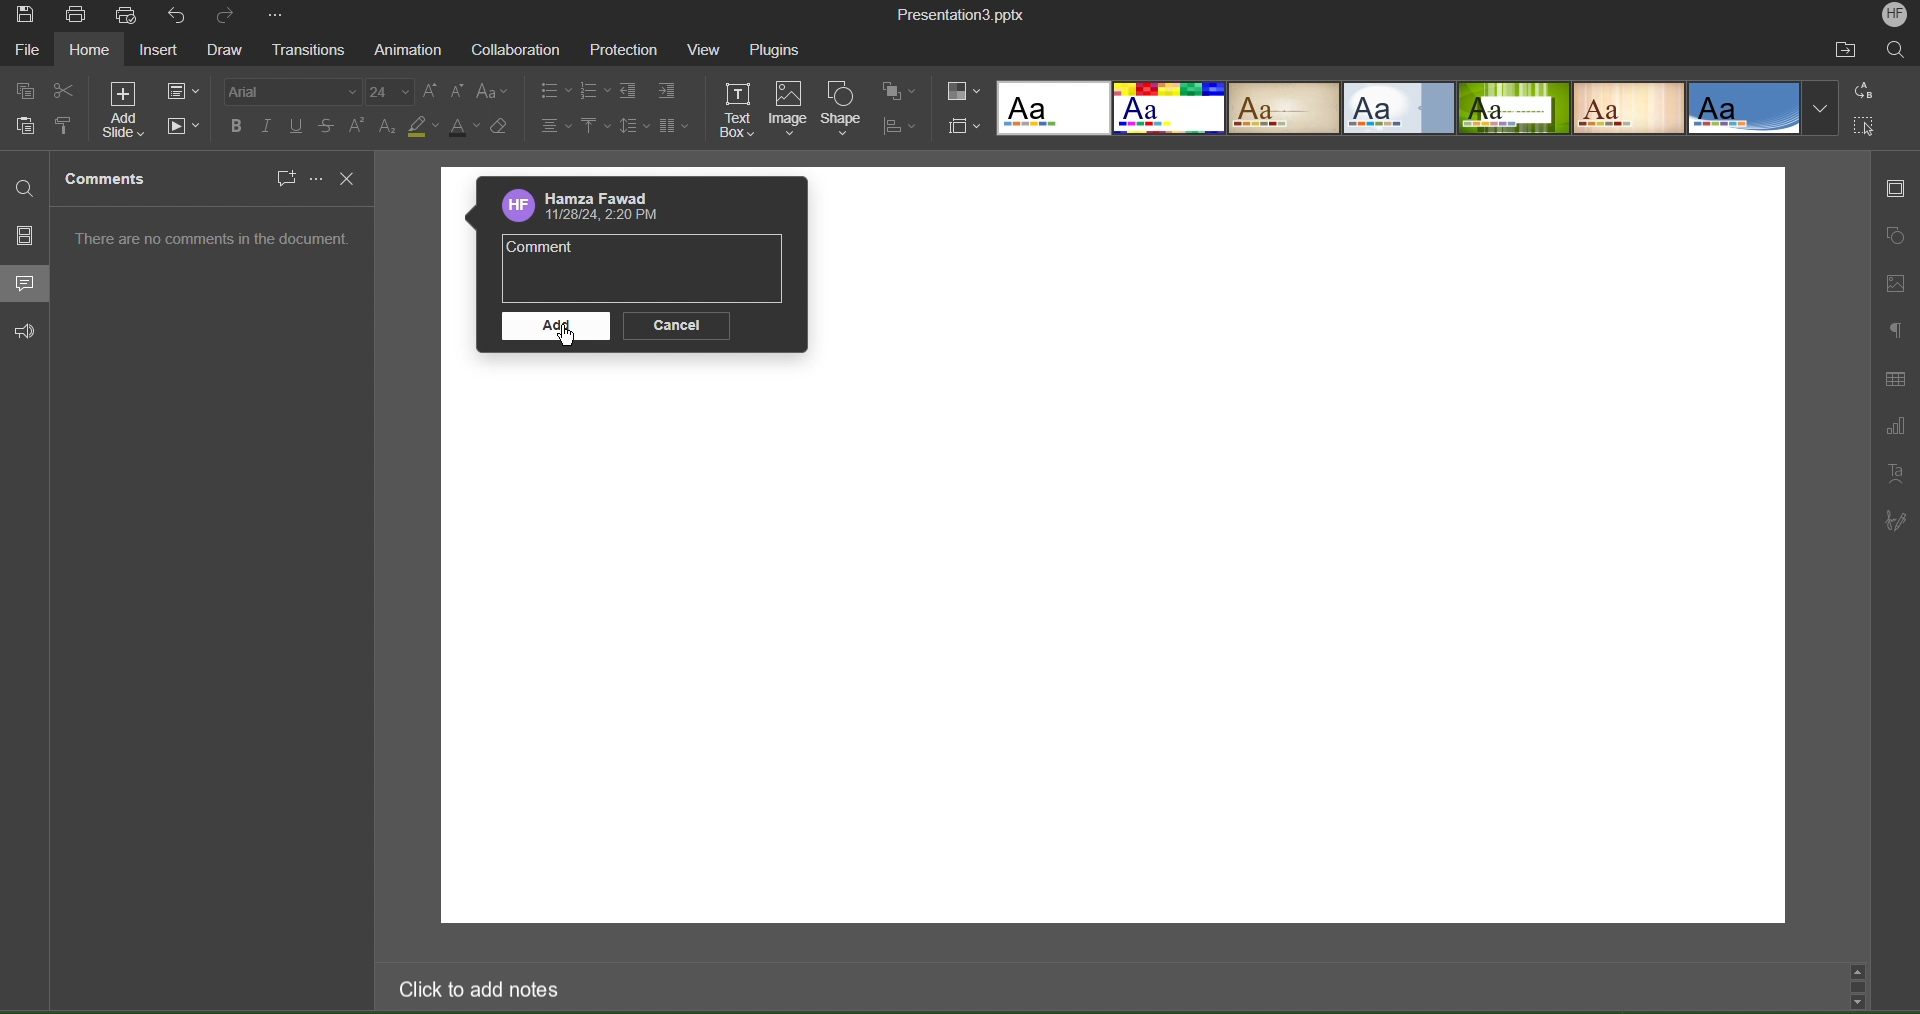 The width and height of the screenshot is (1920, 1014). What do you see at coordinates (635, 127) in the screenshot?
I see `Line Spacing` at bounding box center [635, 127].